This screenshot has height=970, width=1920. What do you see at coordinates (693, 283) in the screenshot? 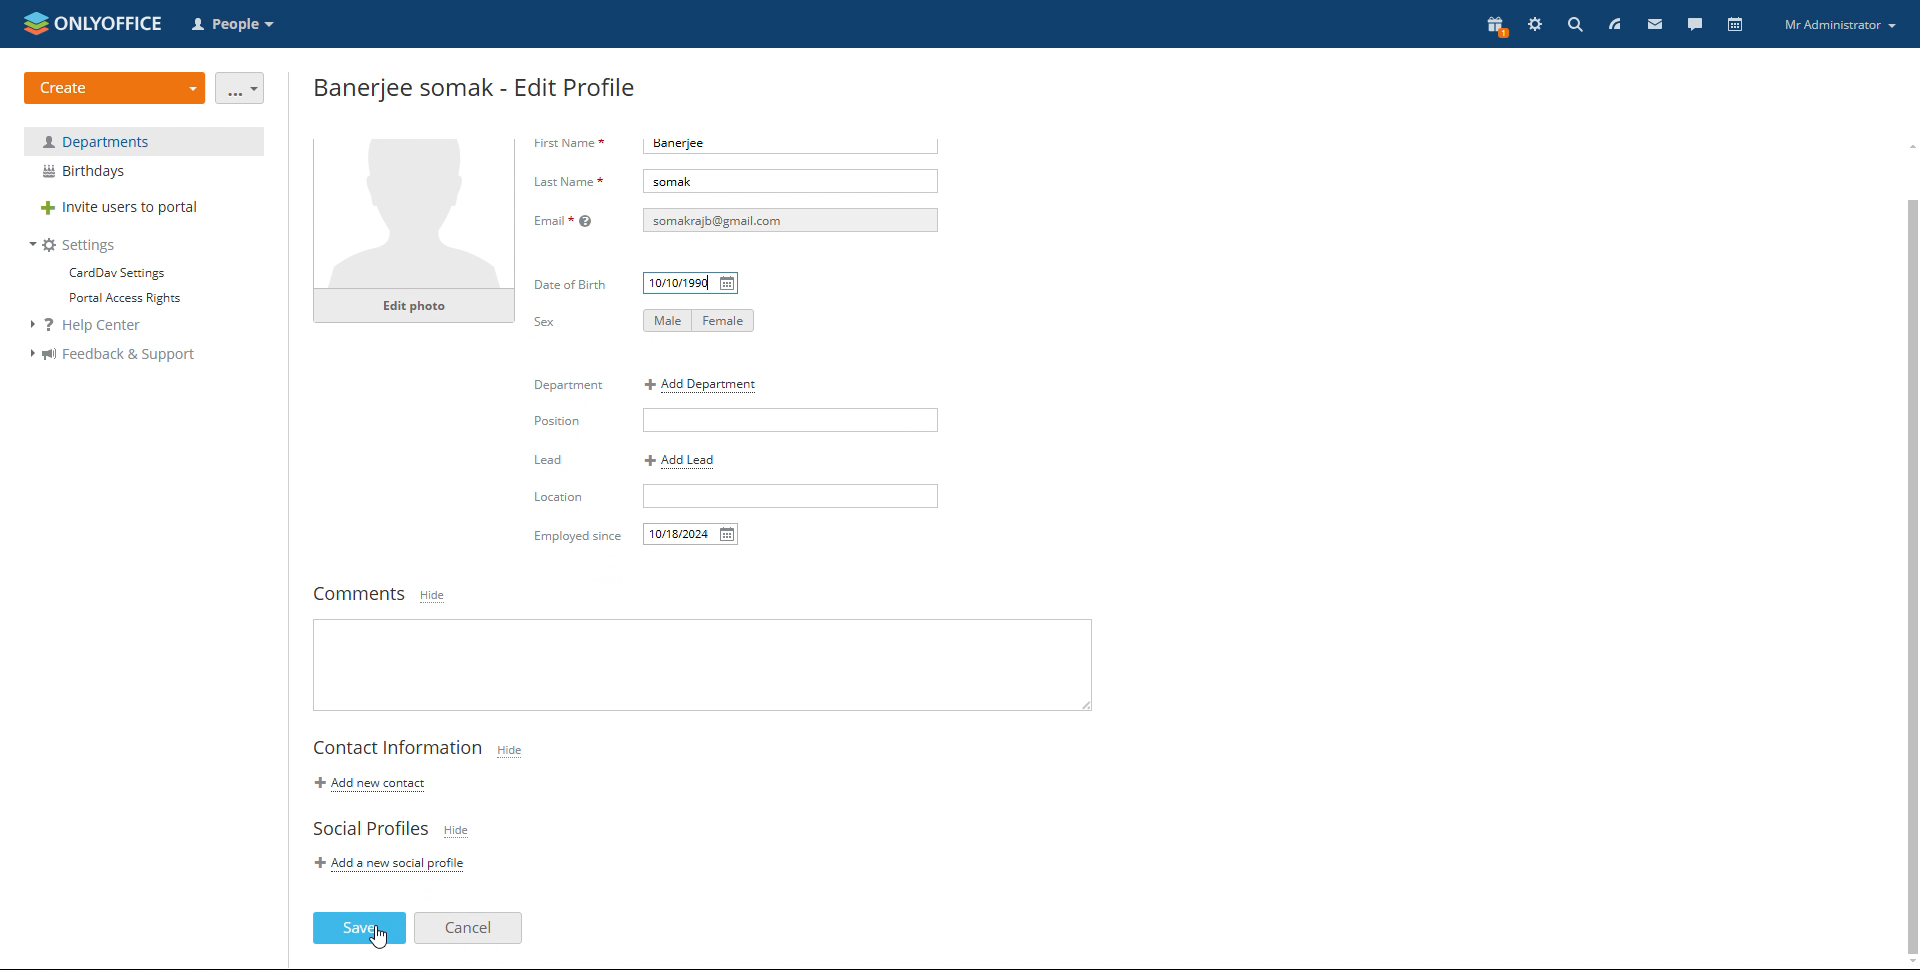
I see `date of birth` at bounding box center [693, 283].